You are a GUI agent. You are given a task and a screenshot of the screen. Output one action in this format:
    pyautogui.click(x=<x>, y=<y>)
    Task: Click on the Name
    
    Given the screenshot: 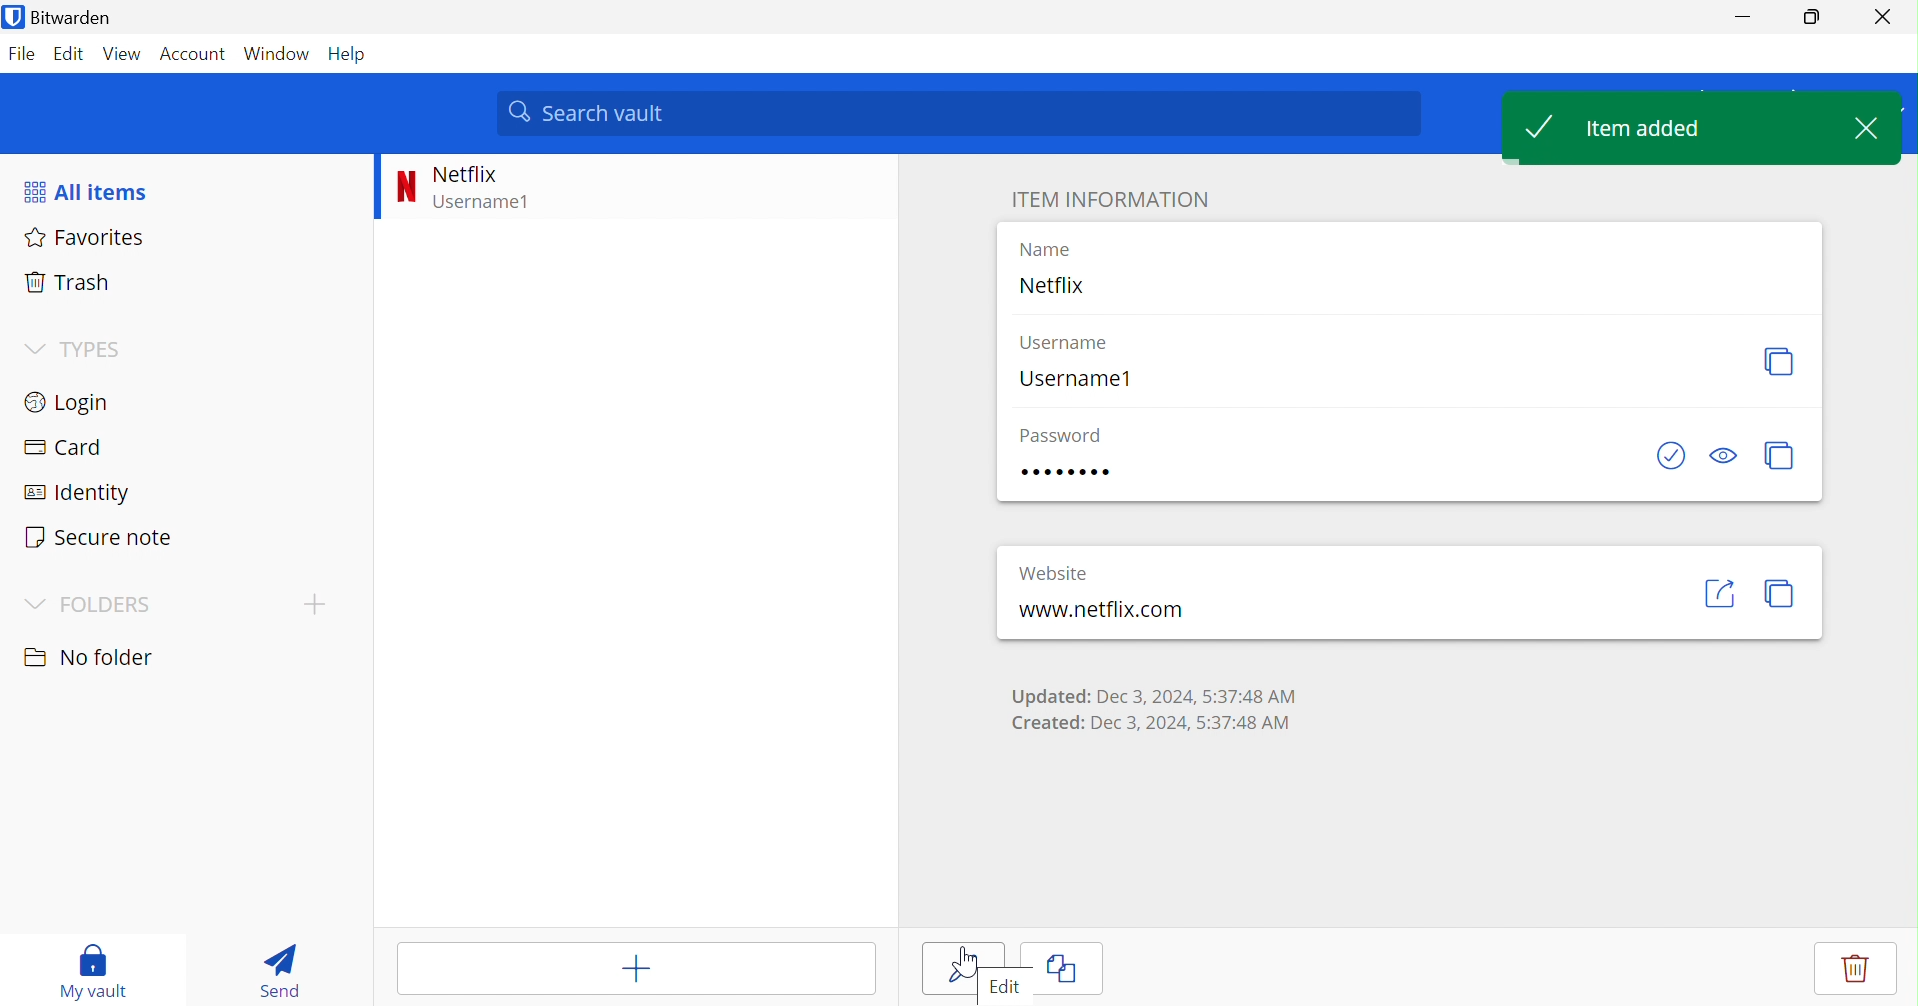 What is the action you would take?
    pyautogui.click(x=1045, y=248)
    